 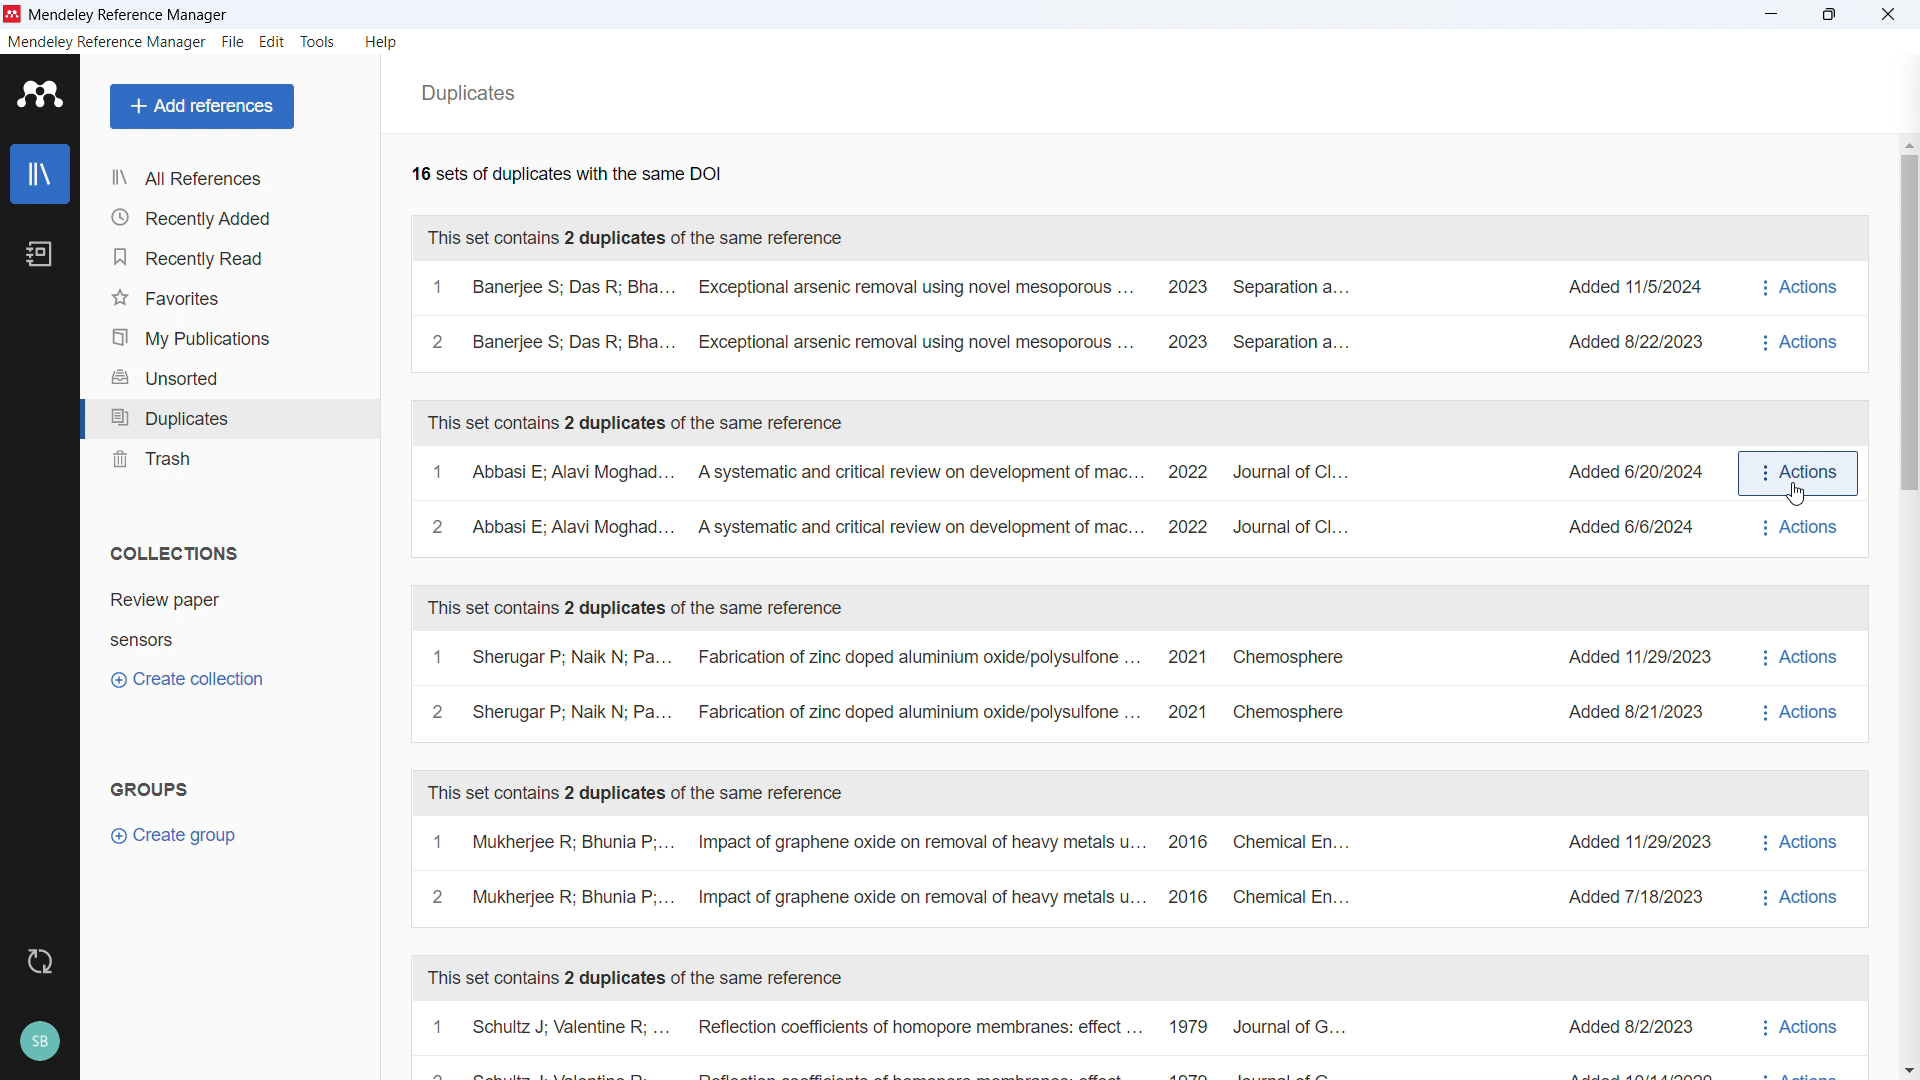 I want to click on Duplicates , so click(x=470, y=94).